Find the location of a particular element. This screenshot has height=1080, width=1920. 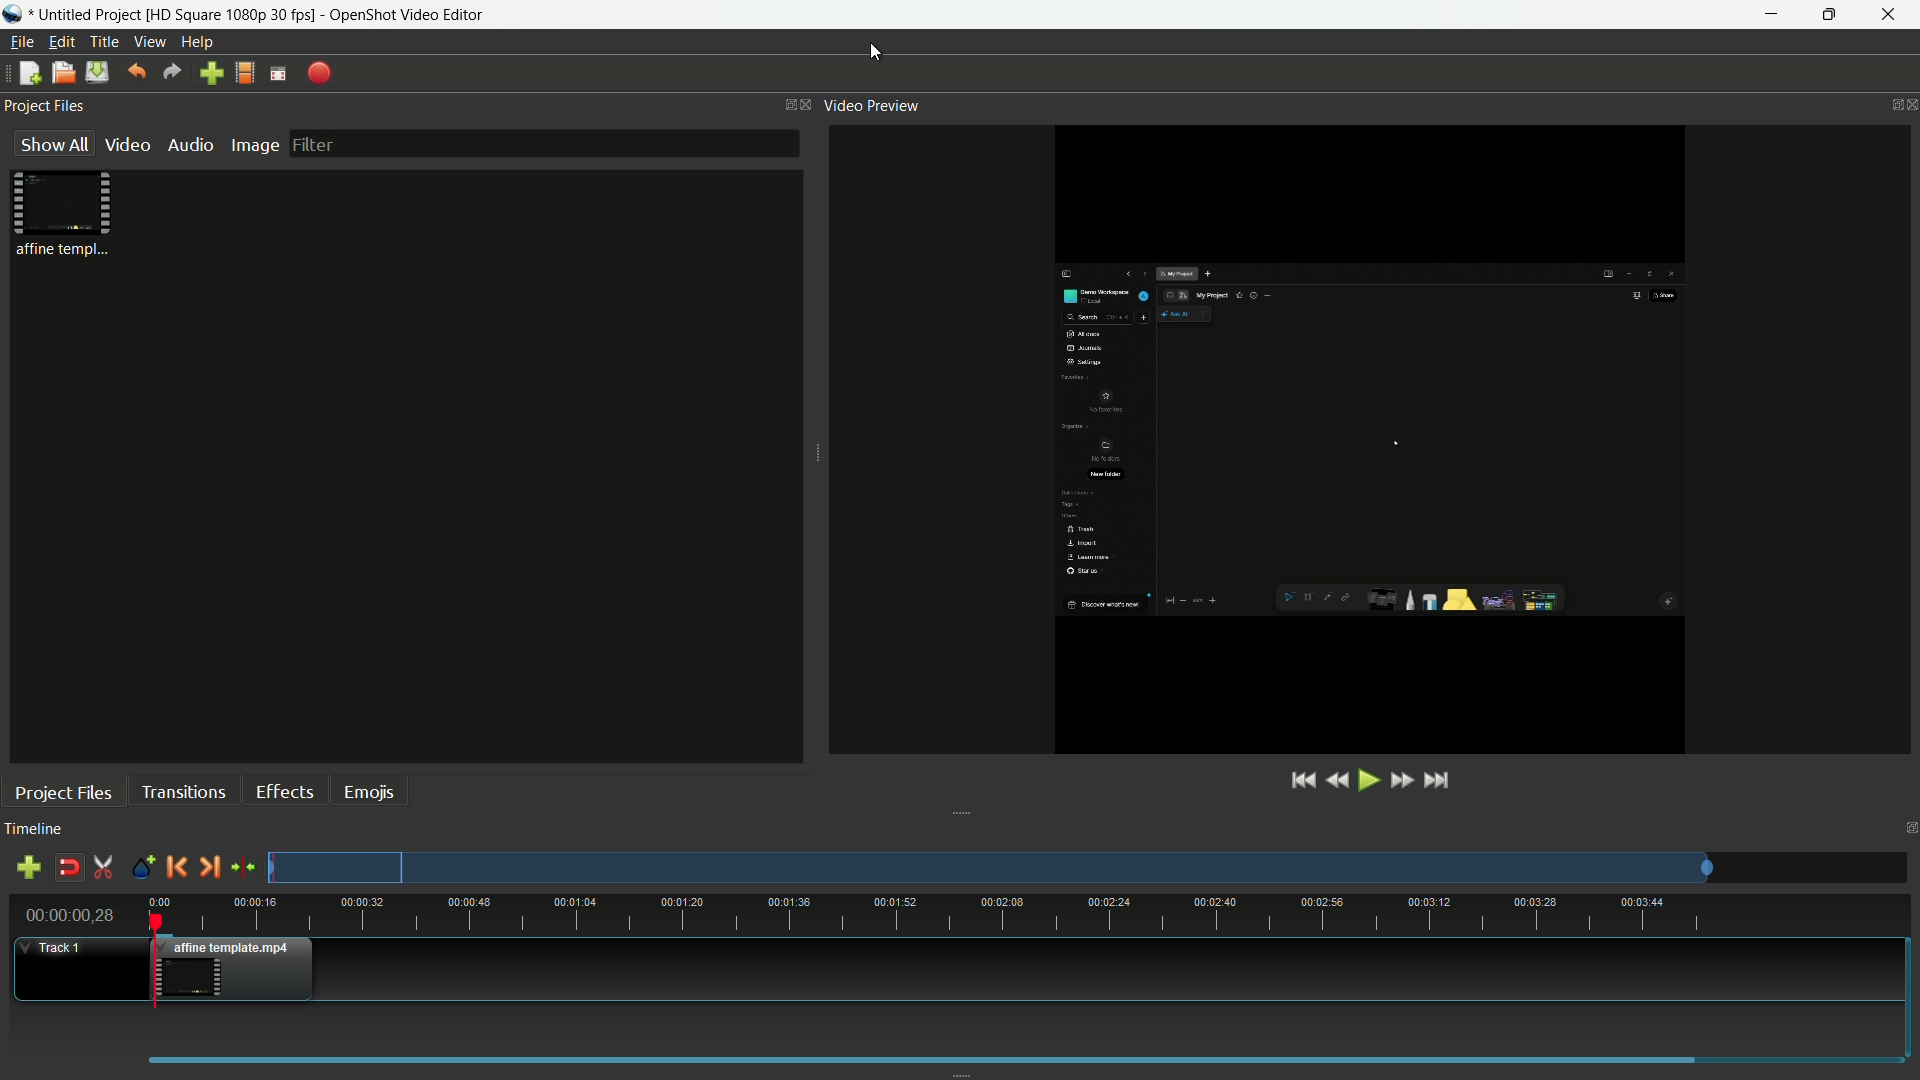

project files is located at coordinates (45, 105).